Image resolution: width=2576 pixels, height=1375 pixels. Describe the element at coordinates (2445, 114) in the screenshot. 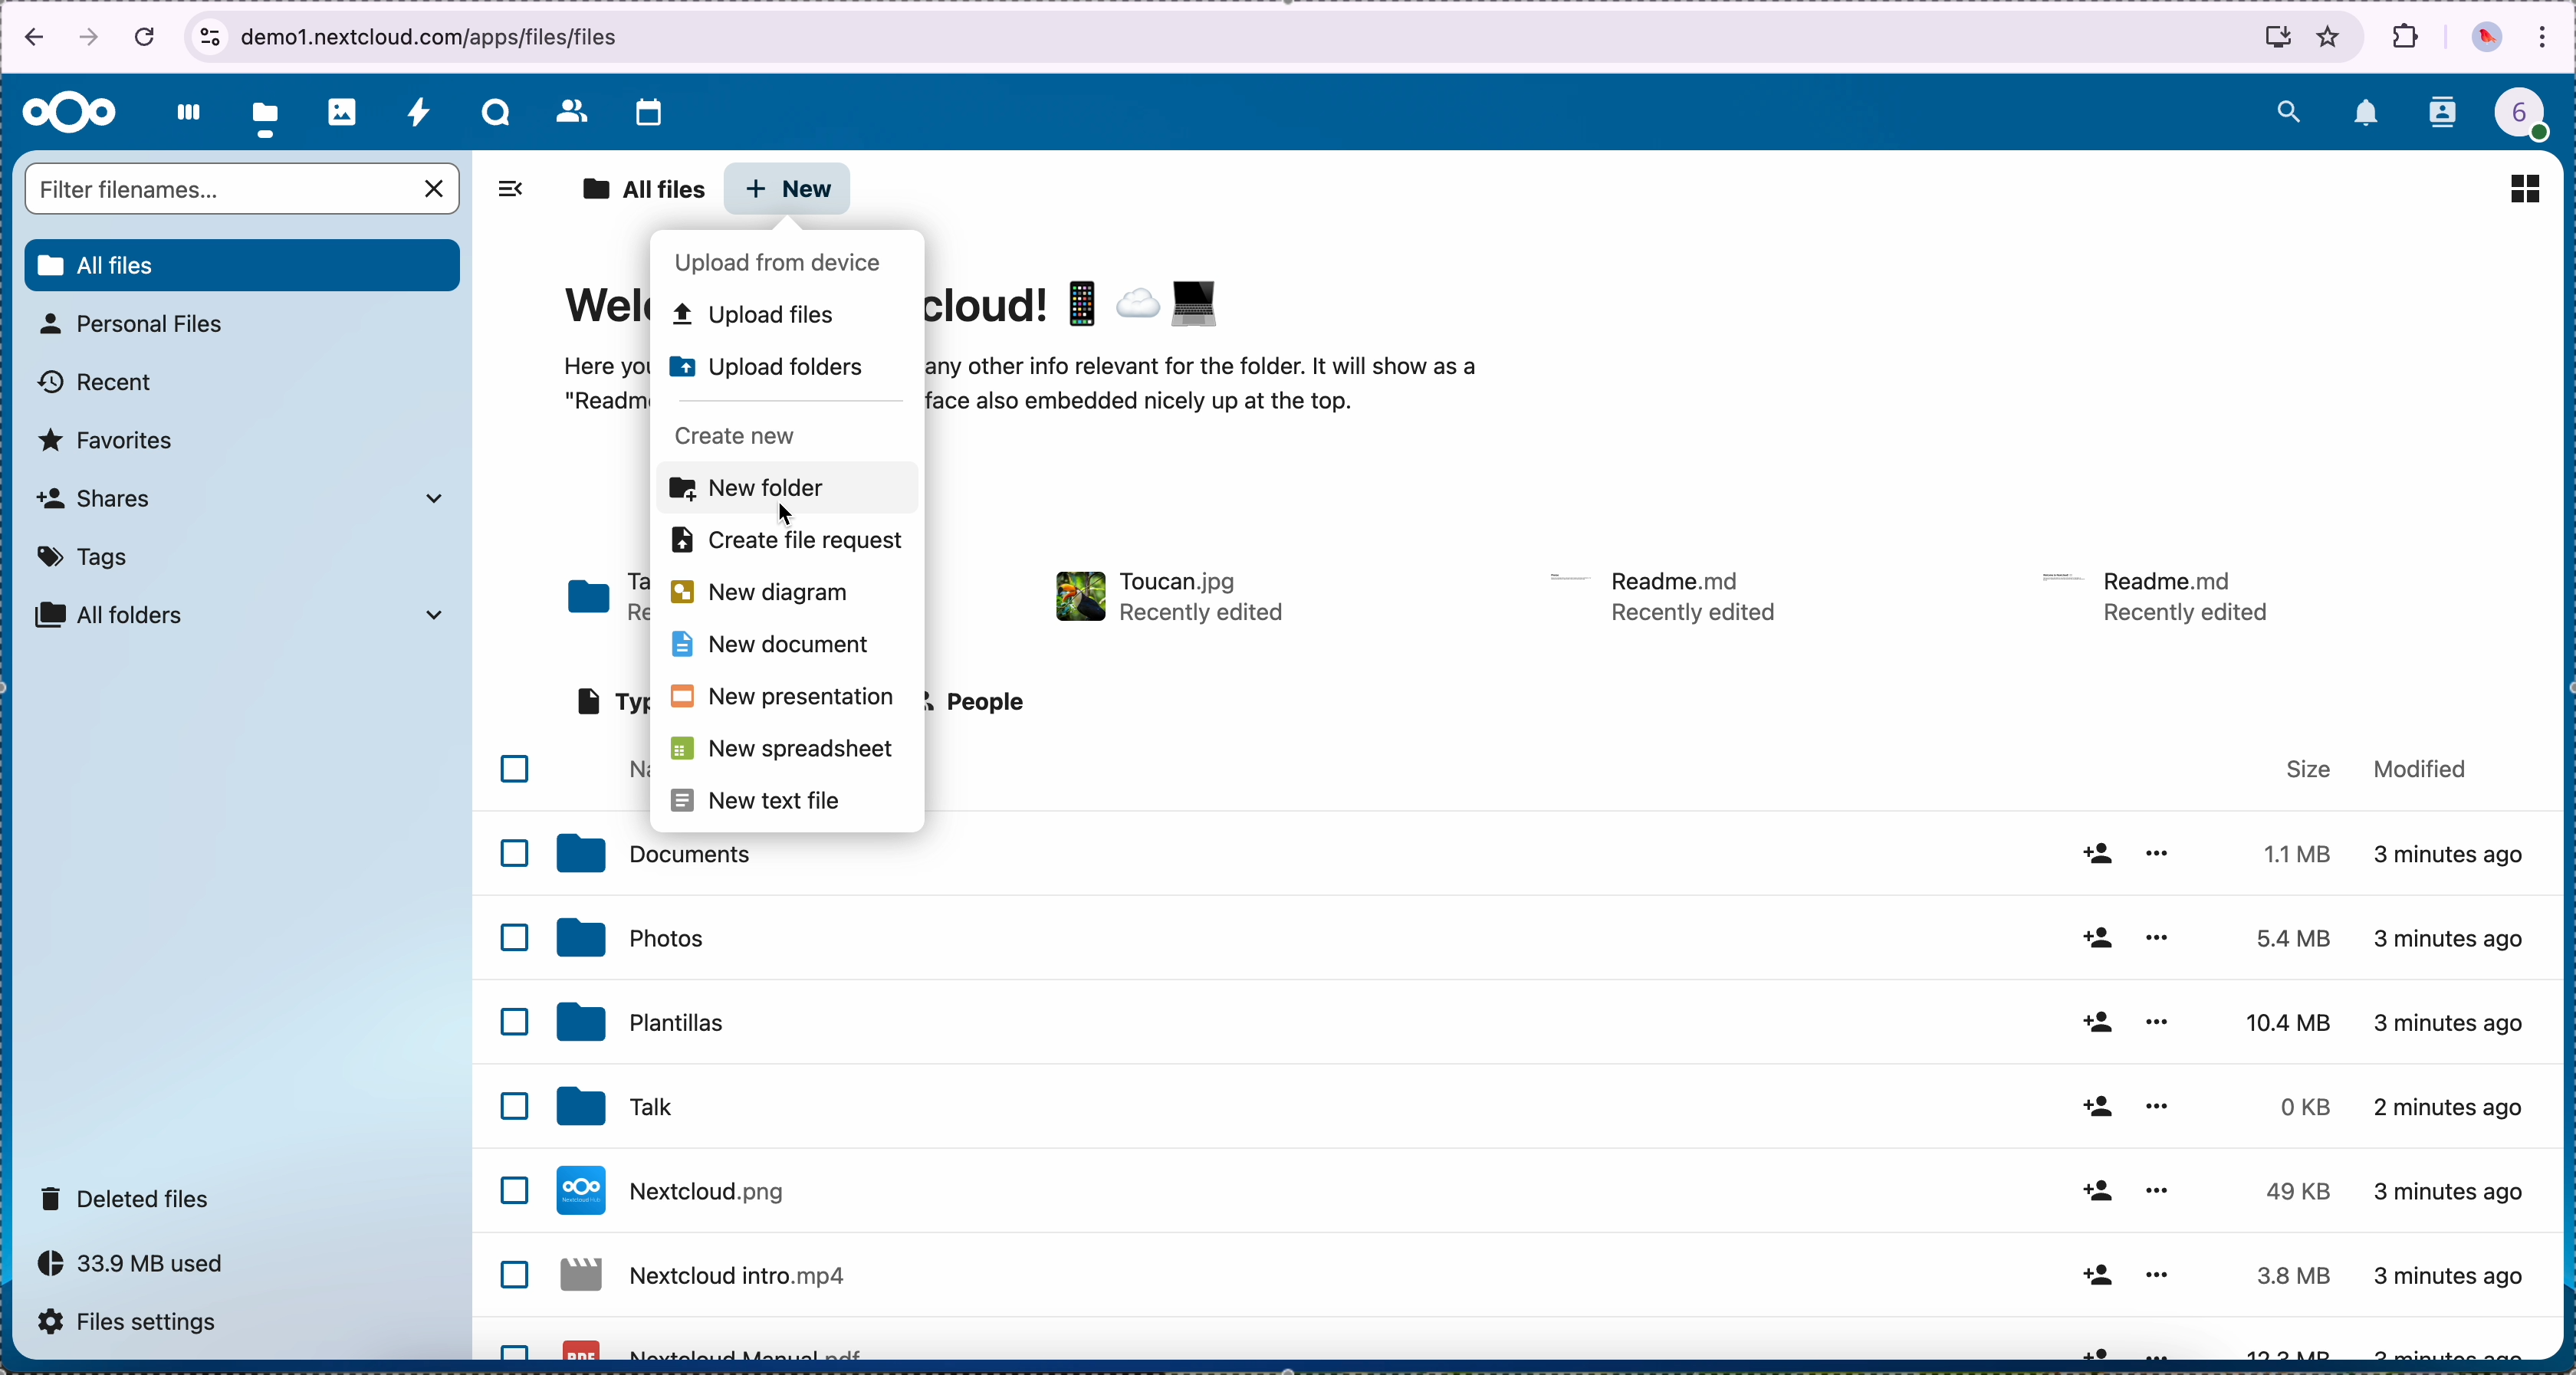

I see `contacts` at that location.